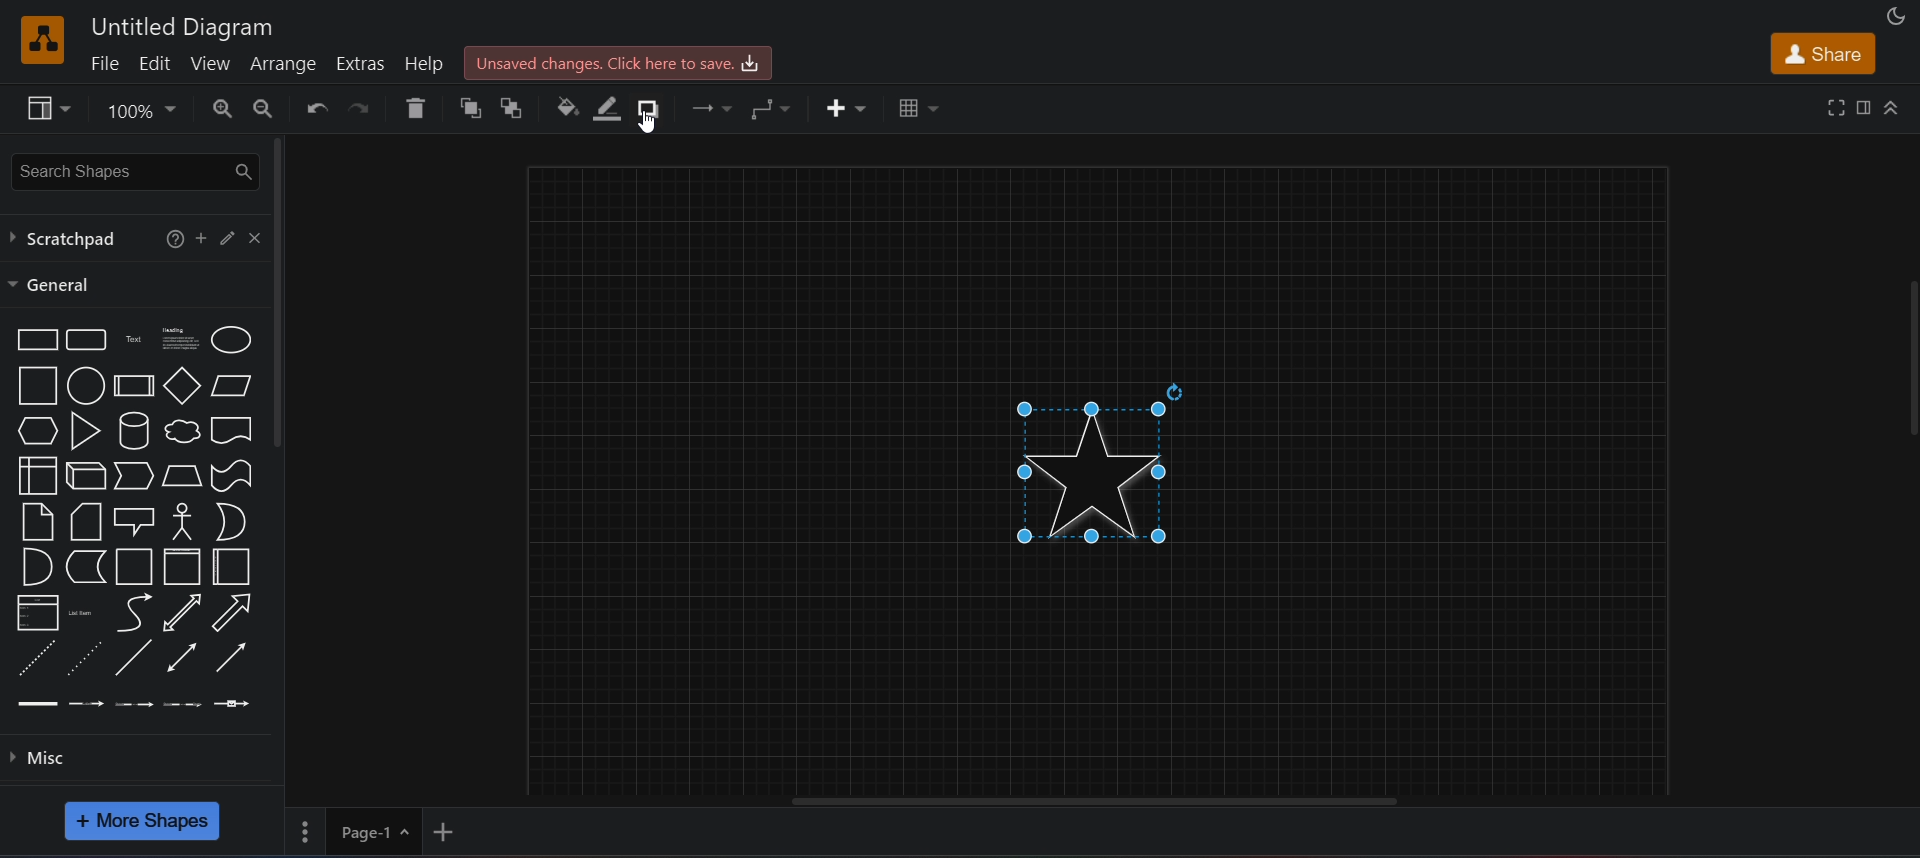 The height and width of the screenshot is (858, 1920). I want to click on horizontal container, so click(231, 567).